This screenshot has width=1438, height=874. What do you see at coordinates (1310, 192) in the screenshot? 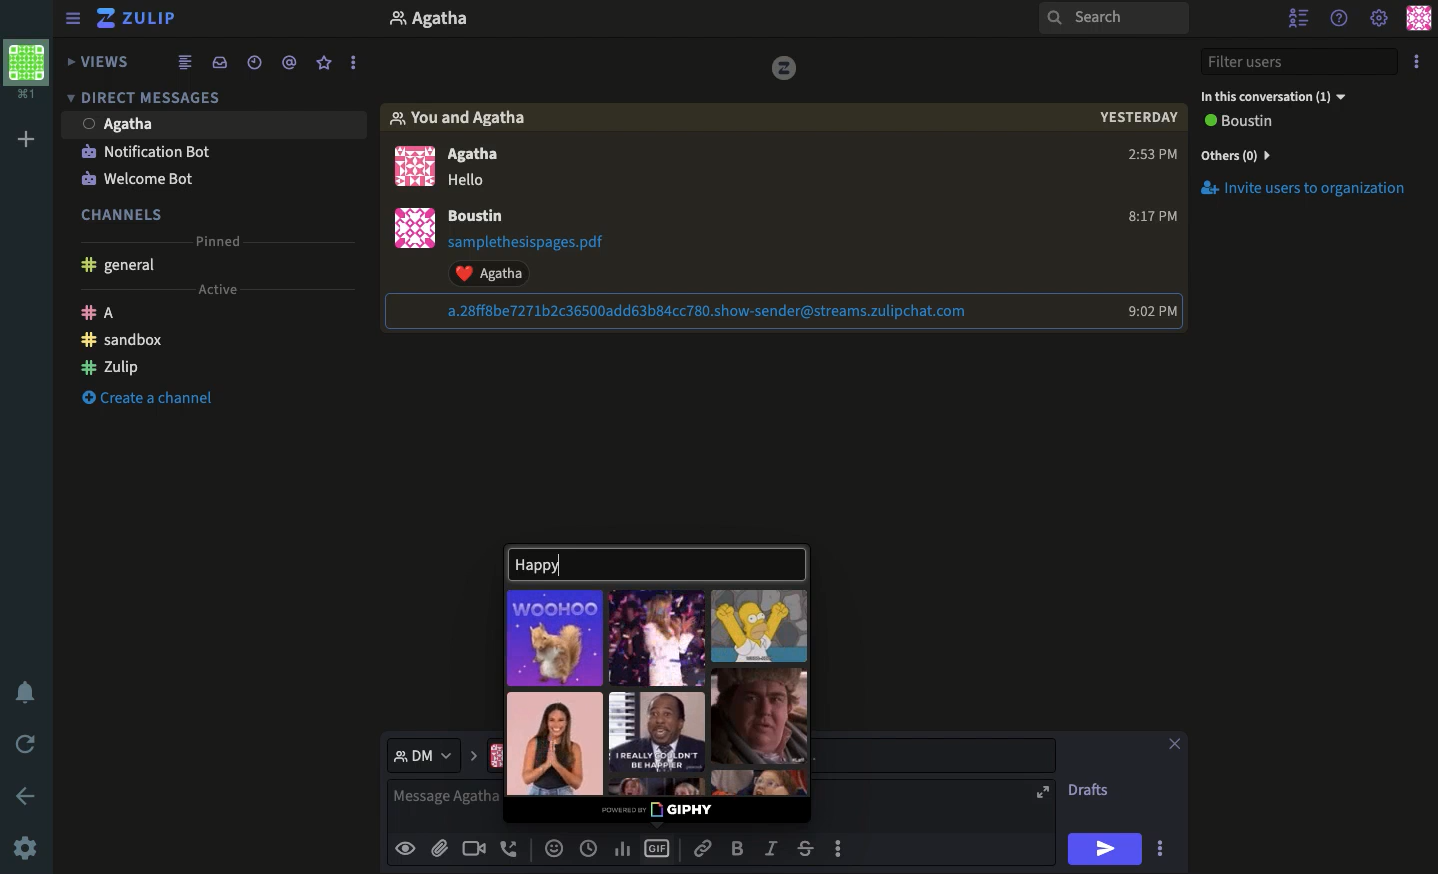
I see `Invite users to organizations` at bounding box center [1310, 192].